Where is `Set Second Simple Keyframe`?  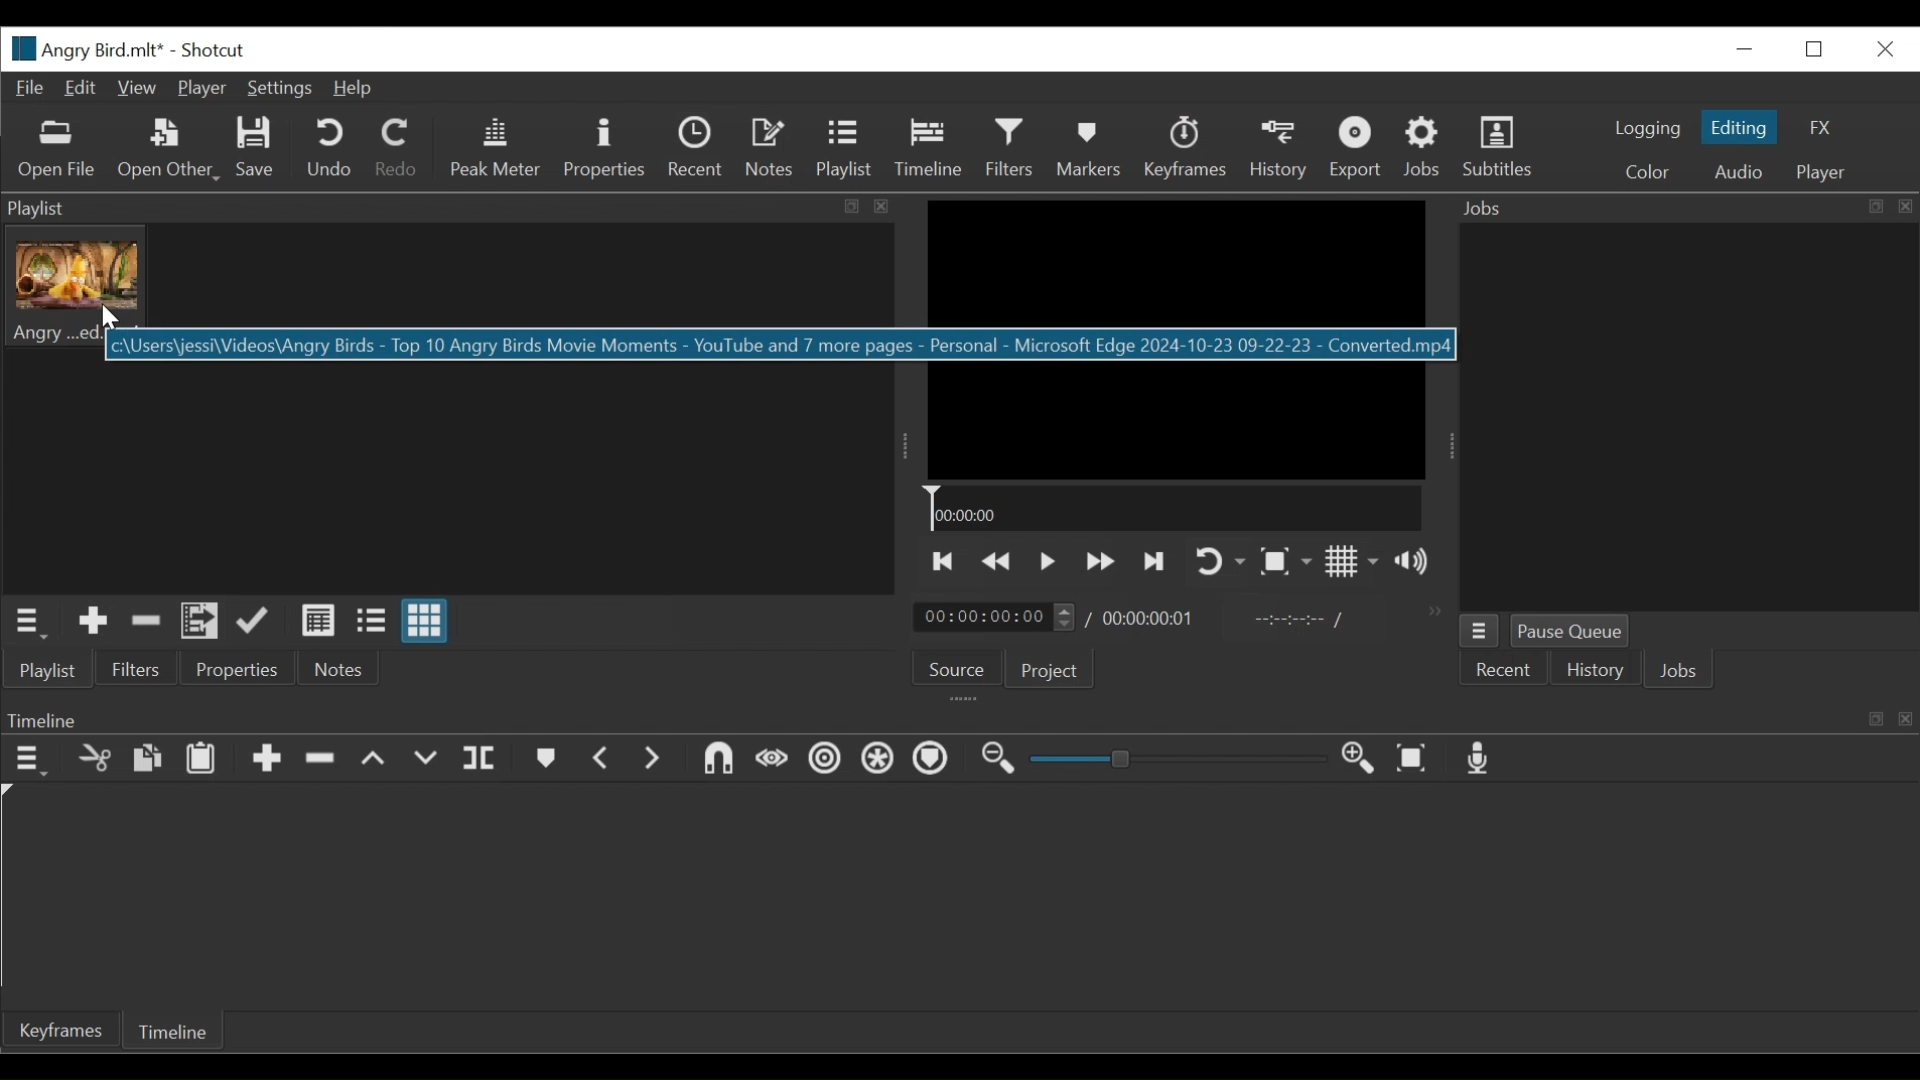 Set Second Simple Keyframe is located at coordinates (817, 762).